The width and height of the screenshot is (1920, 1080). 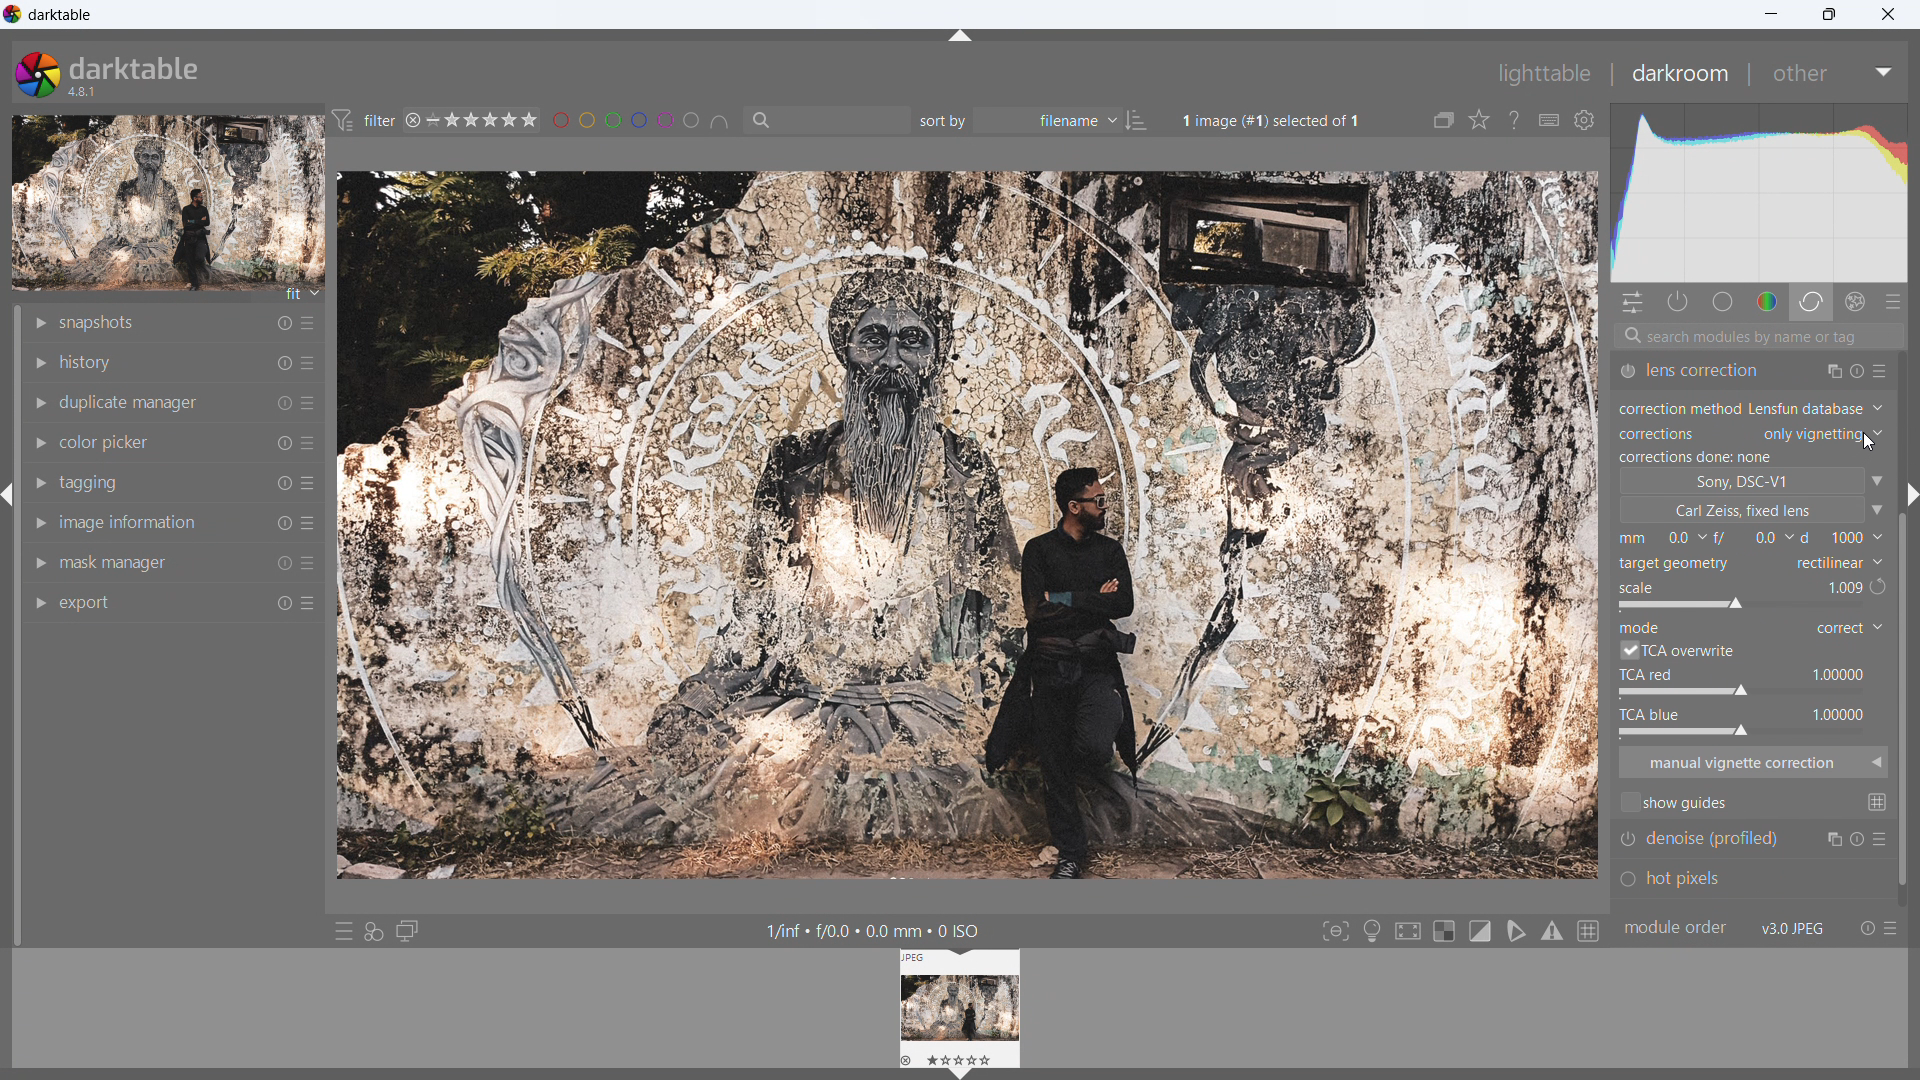 What do you see at coordinates (1675, 804) in the screenshot?
I see `show guides` at bounding box center [1675, 804].